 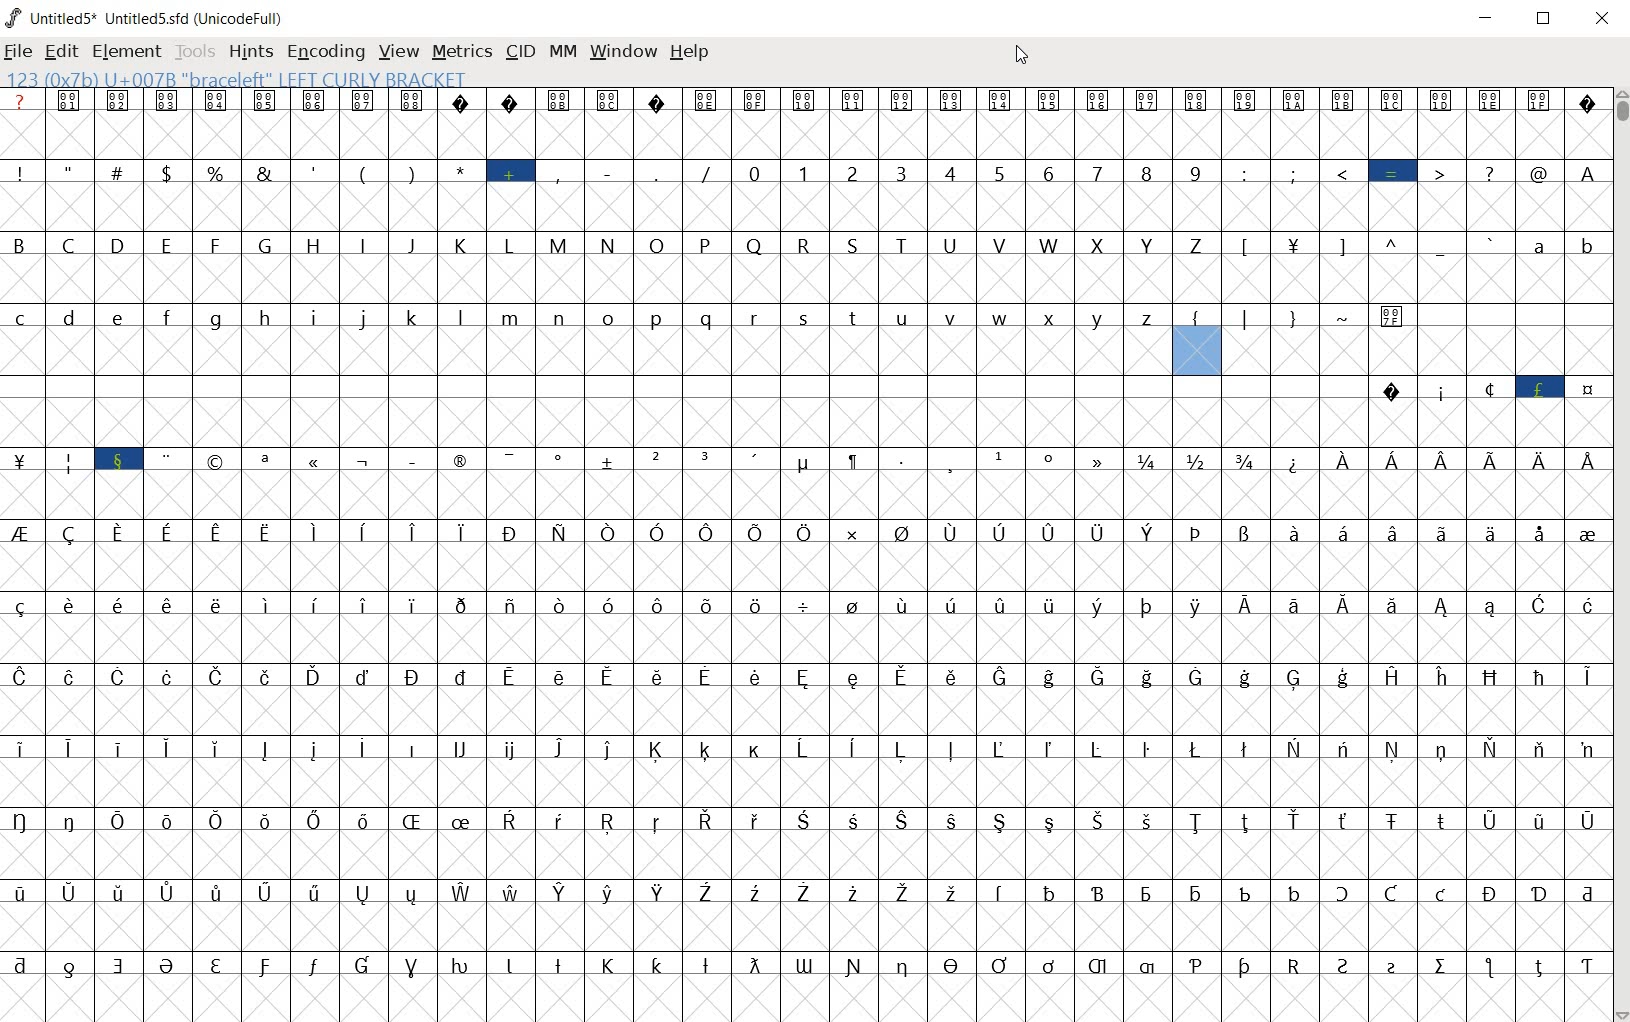 I want to click on glyphs, so click(x=562, y=540).